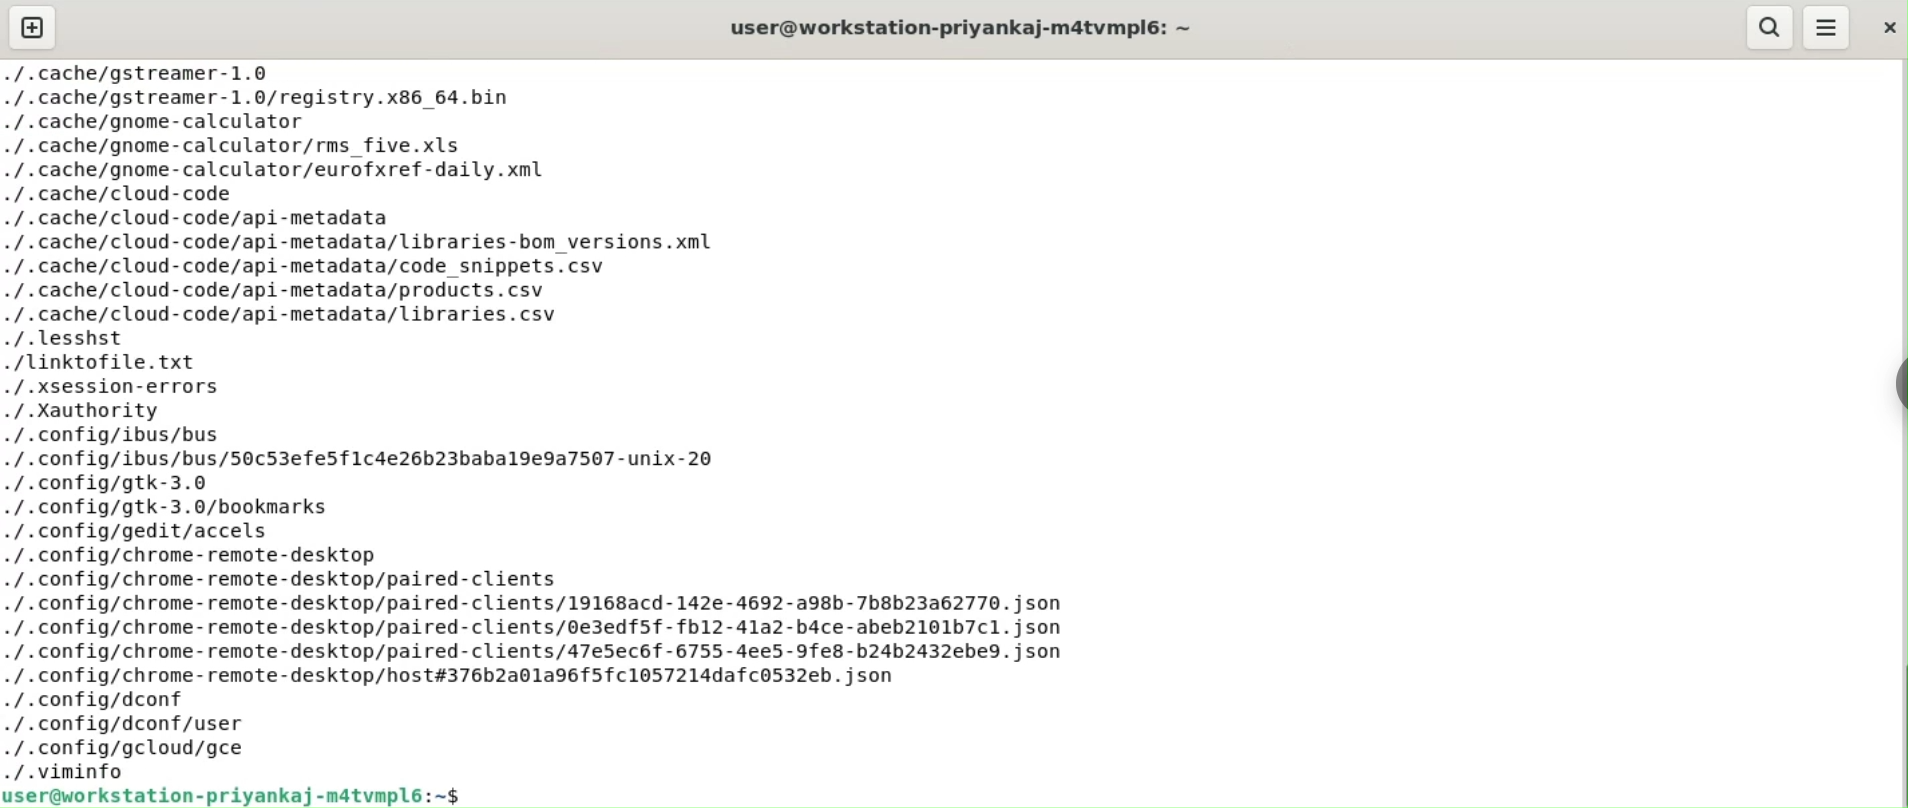 This screenshot has width=1908, height=808. What do you see at coordinates (1769, 26) in the screenshot?
I see `search` at bounding box center [1769, 26].